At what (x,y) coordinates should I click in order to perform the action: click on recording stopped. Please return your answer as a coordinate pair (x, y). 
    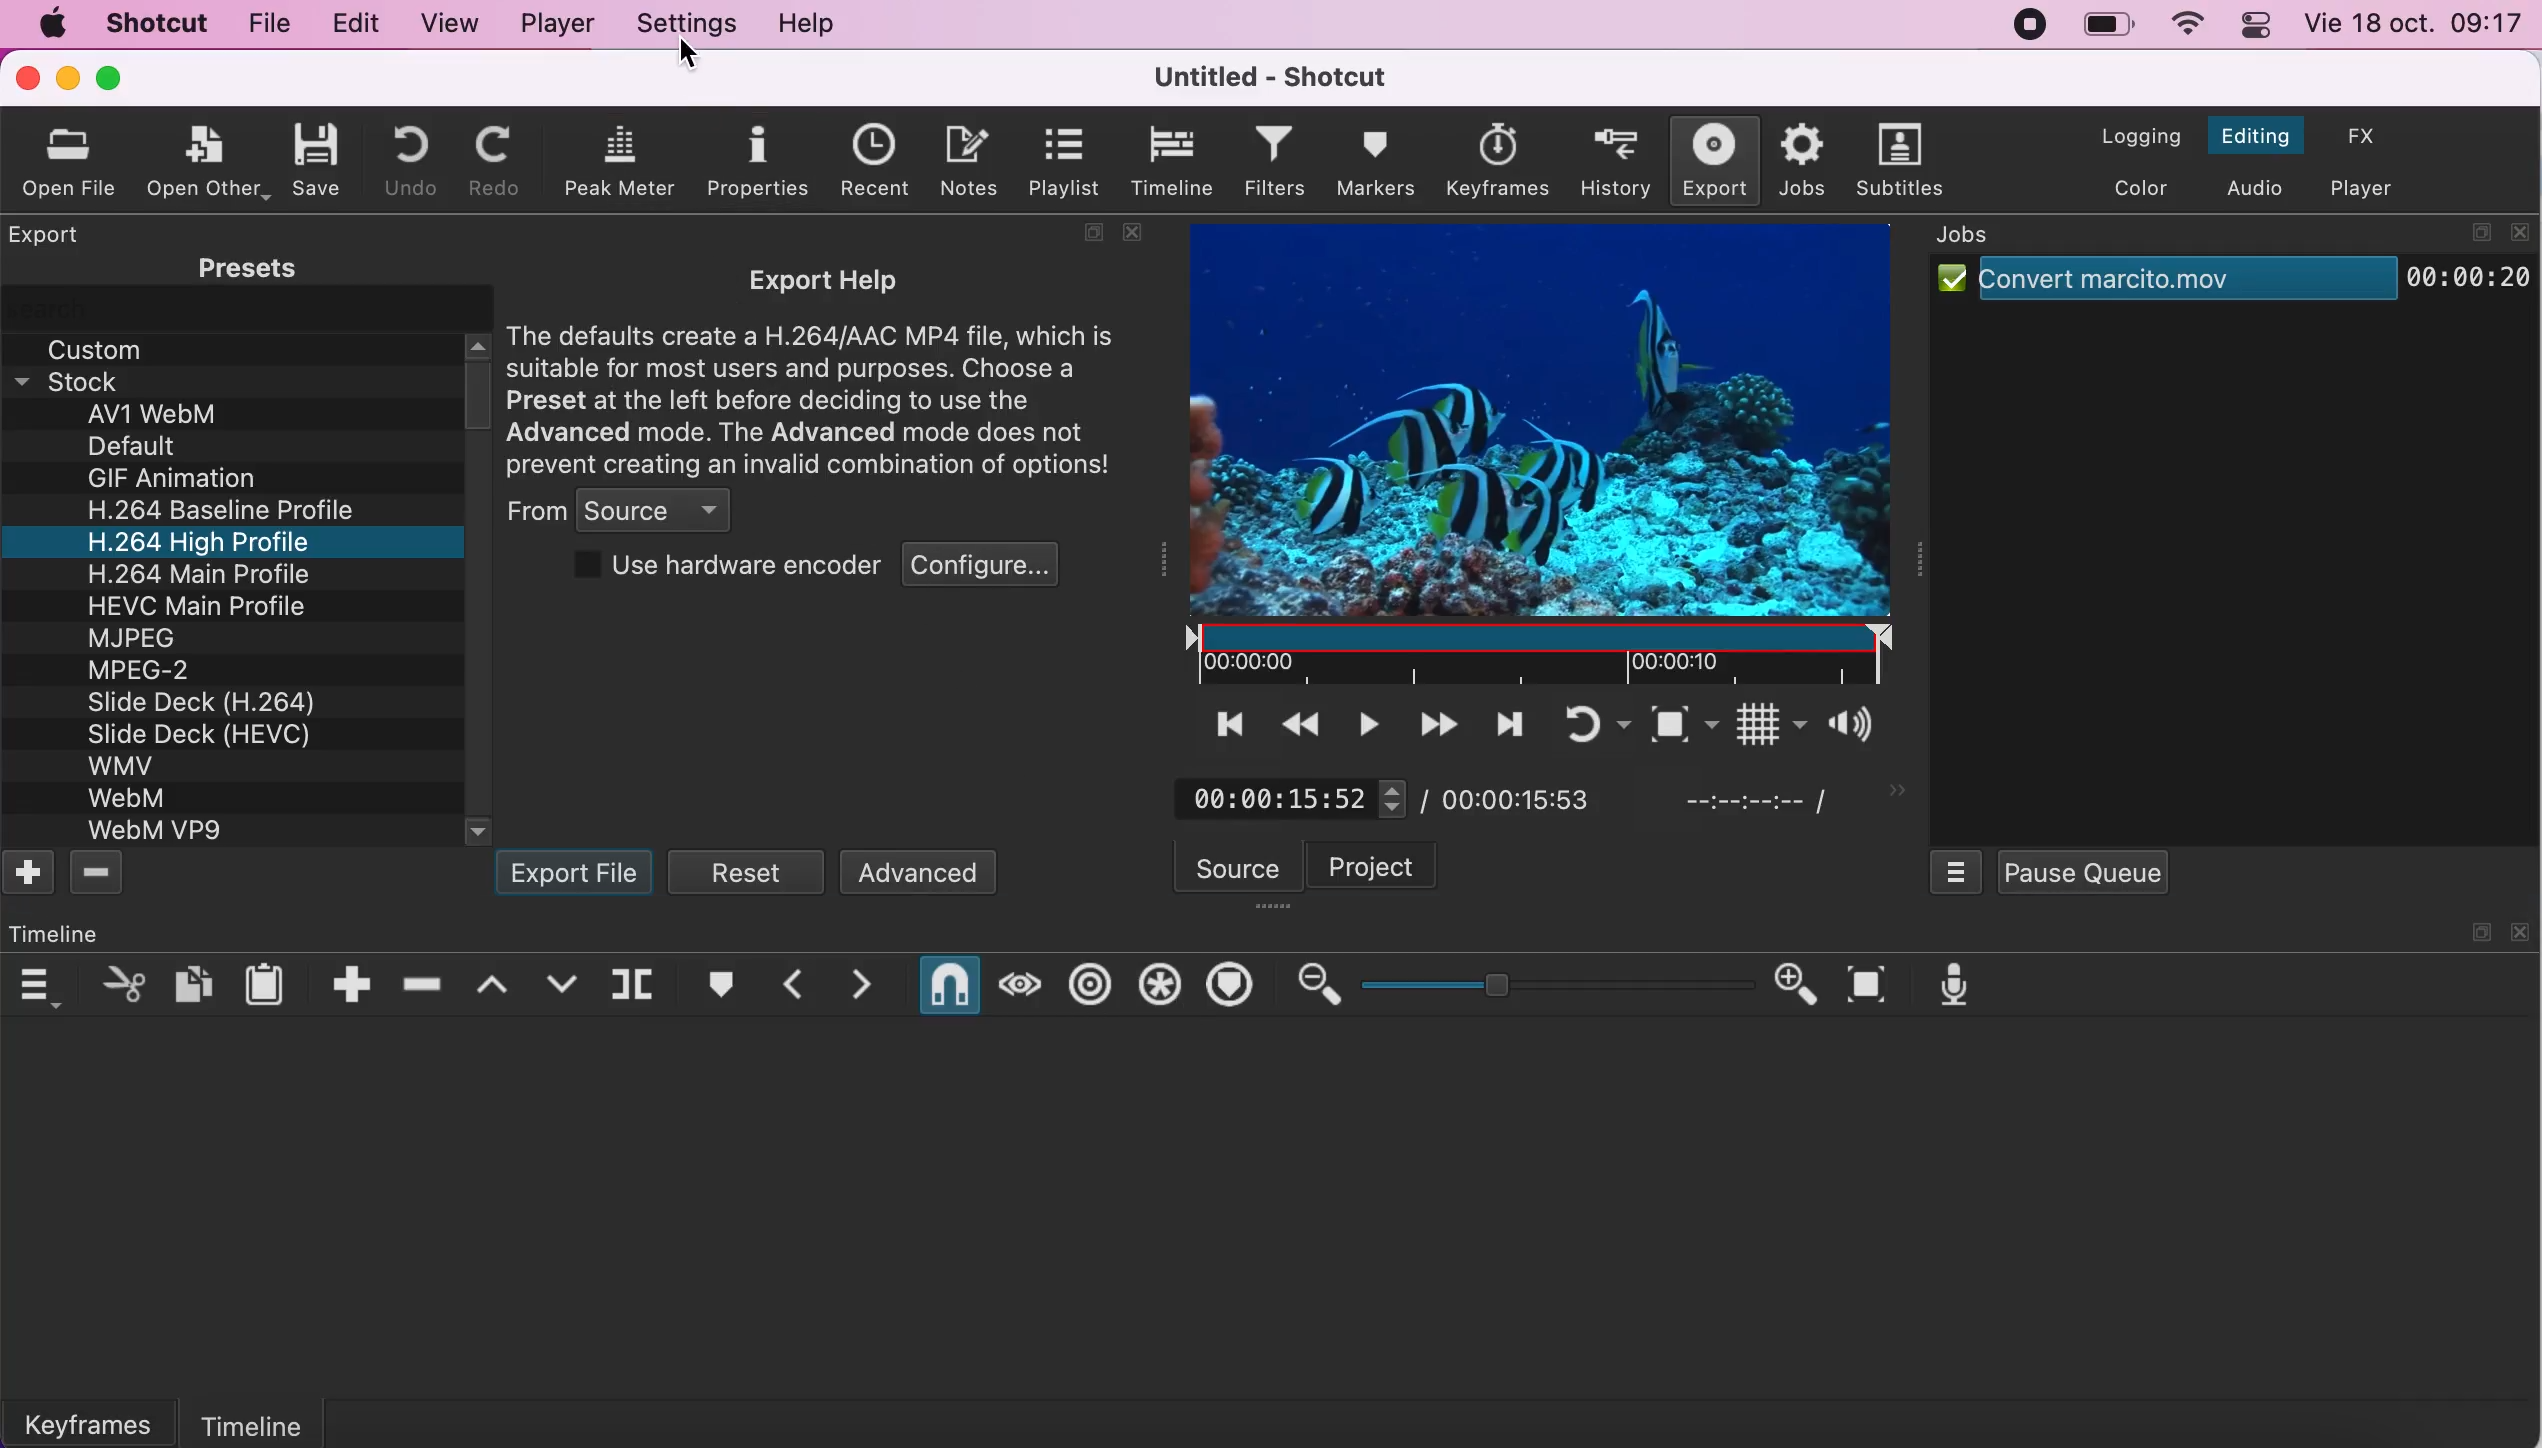
    Looking at the image, I should click on (2026, 23).